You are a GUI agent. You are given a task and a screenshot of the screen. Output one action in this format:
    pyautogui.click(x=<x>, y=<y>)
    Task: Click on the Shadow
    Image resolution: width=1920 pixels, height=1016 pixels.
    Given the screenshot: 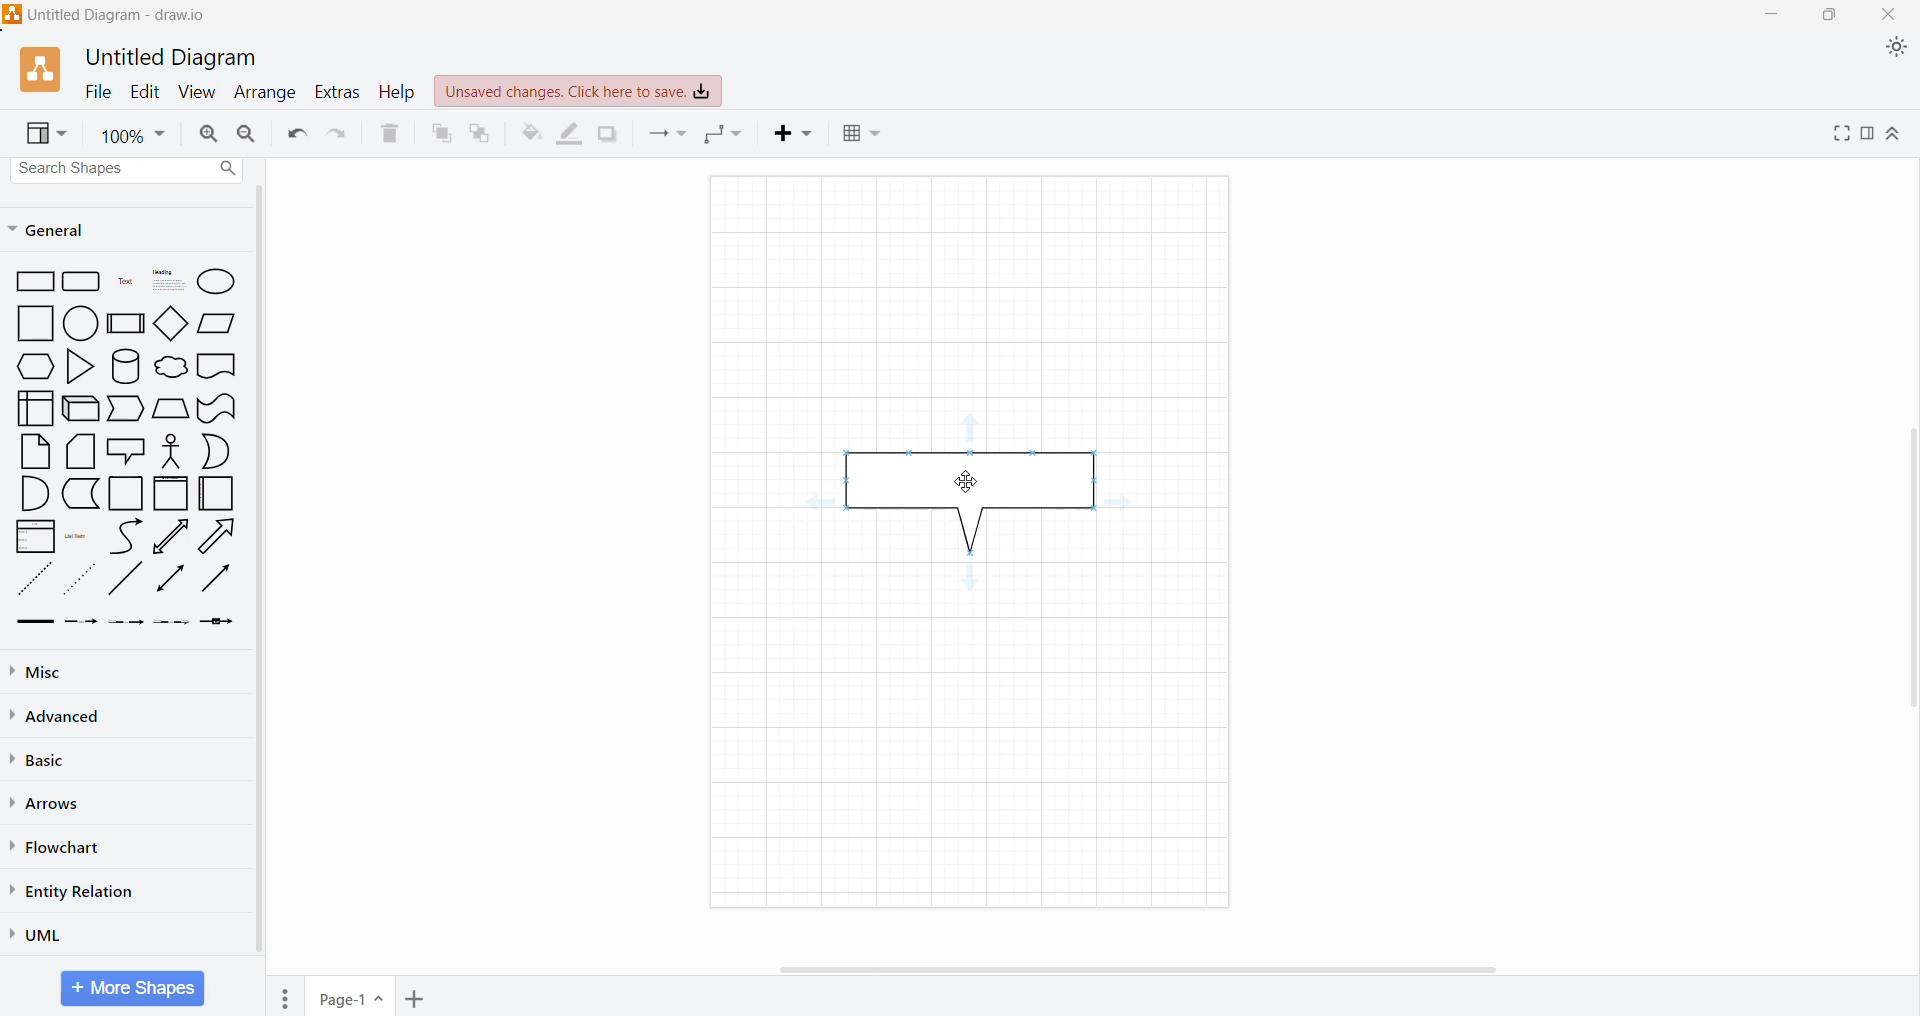 What is the action you would take?
    pyautogui.click(x=607, y=134)
    